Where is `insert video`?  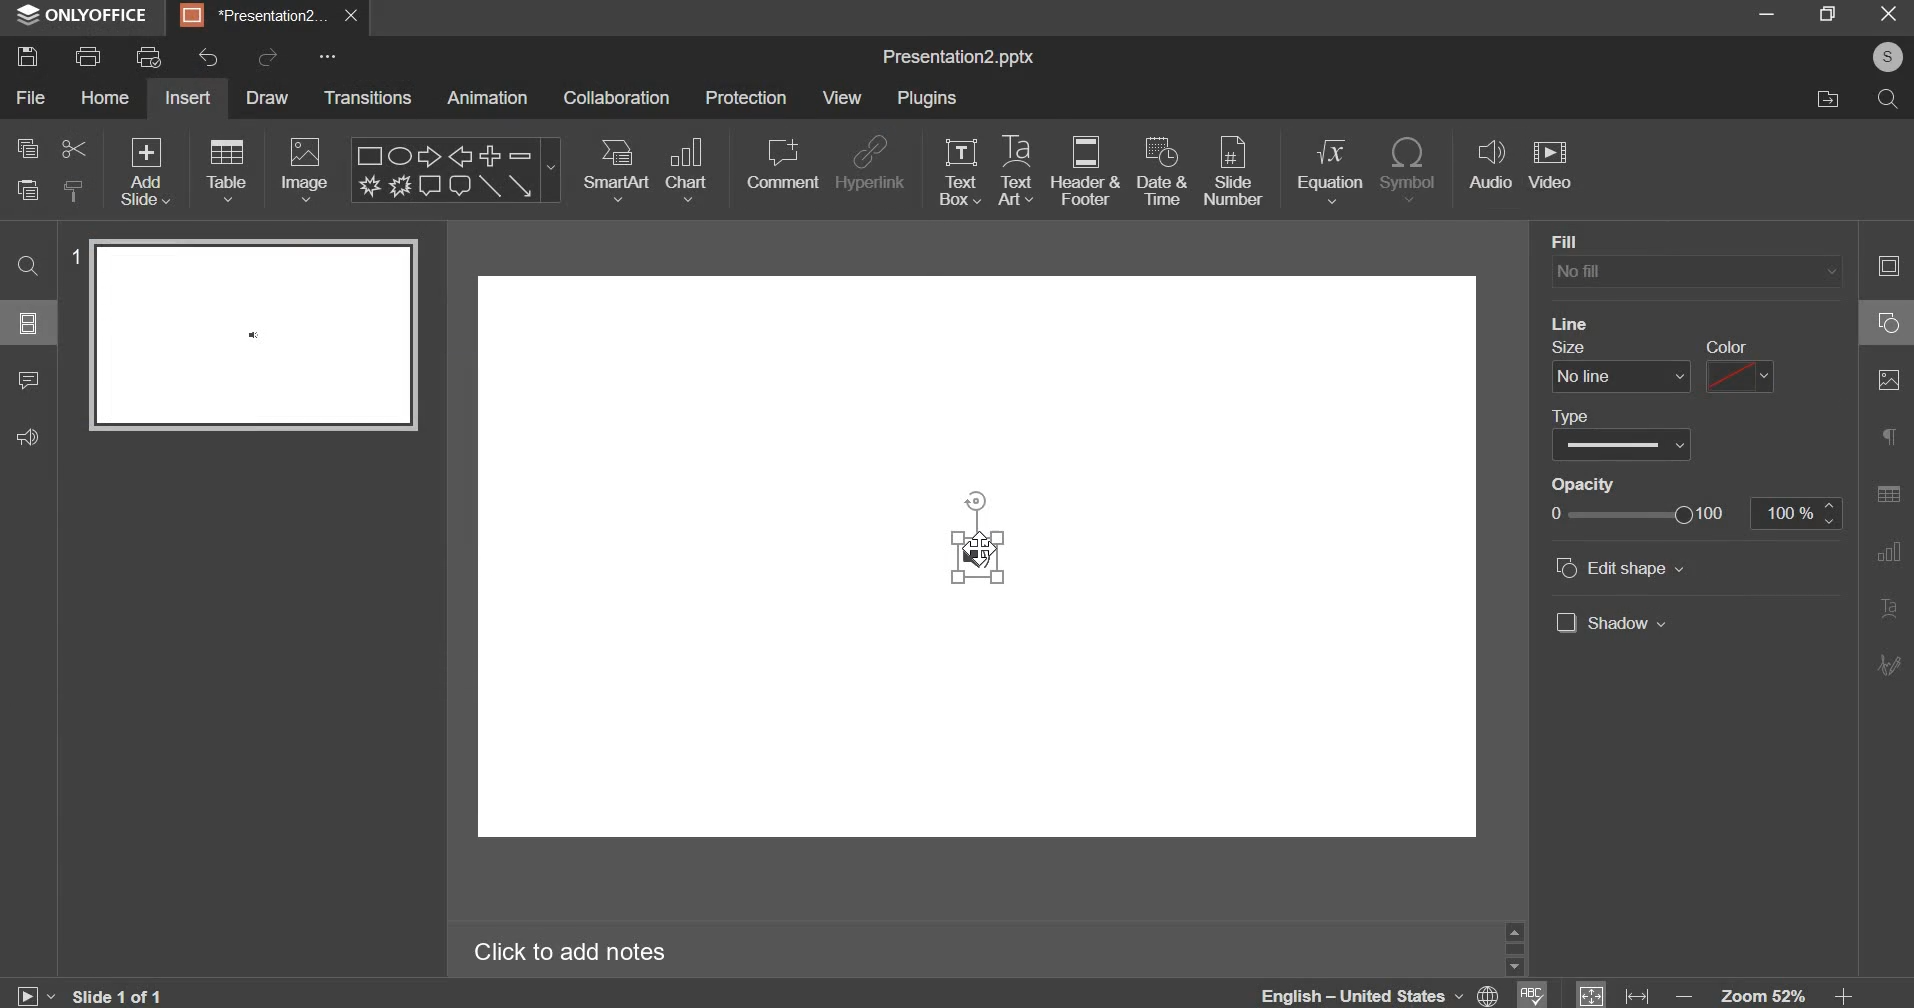
insert video is located at coordinates (1554, 168).